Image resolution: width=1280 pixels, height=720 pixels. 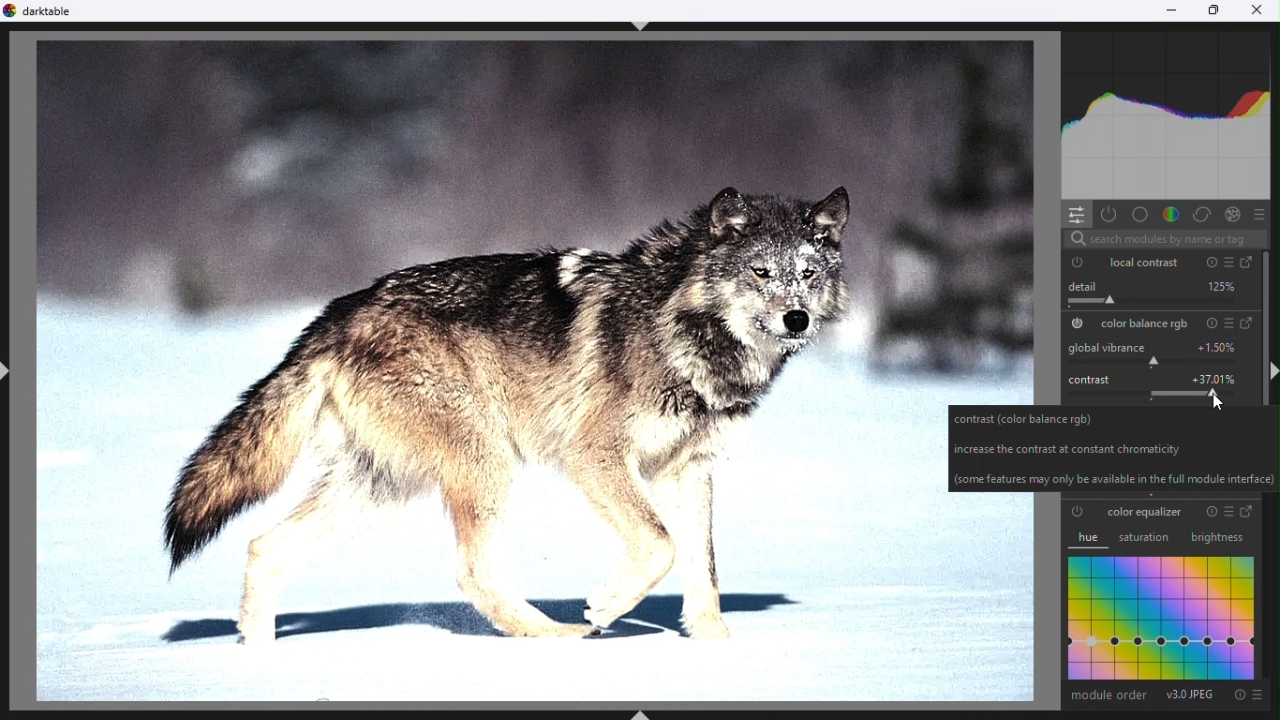 I want to click on presets, so click(x=1227, y=512).